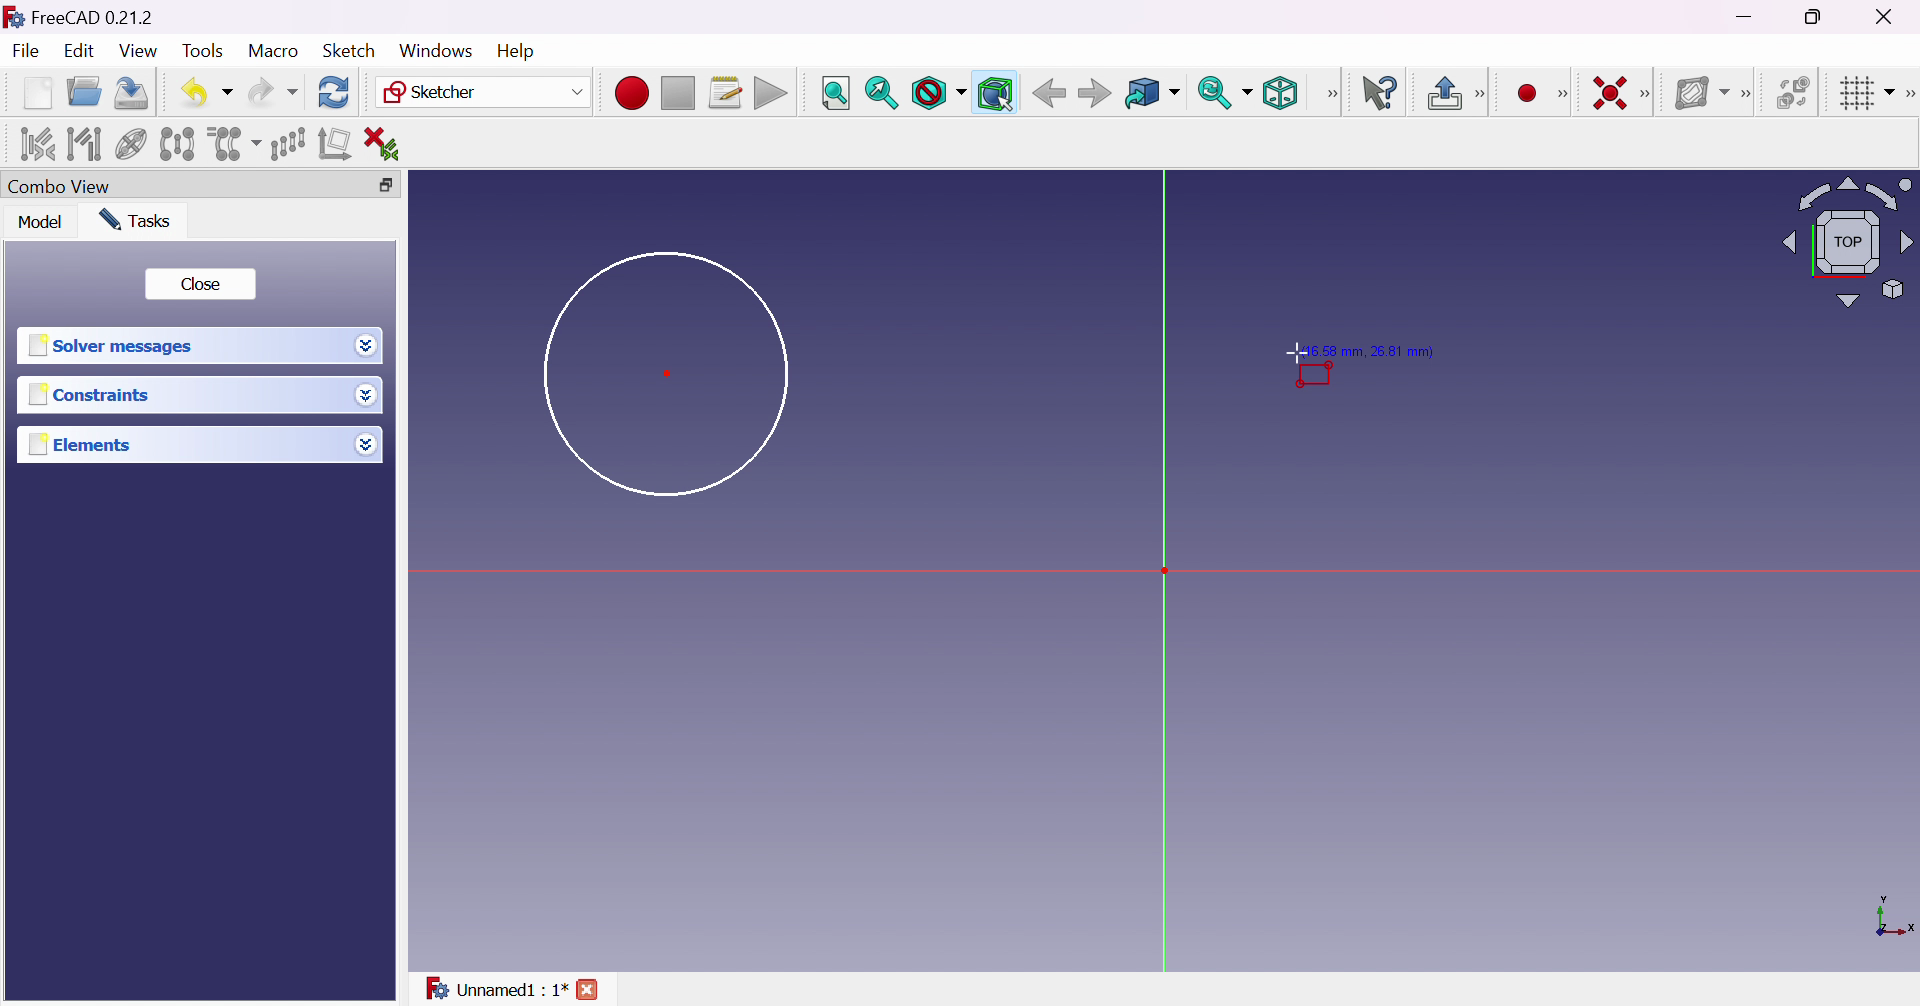 Image resolution: width=1920 pixels, height=1006 pixels. I want to click on Forward, so click(1094, 95).